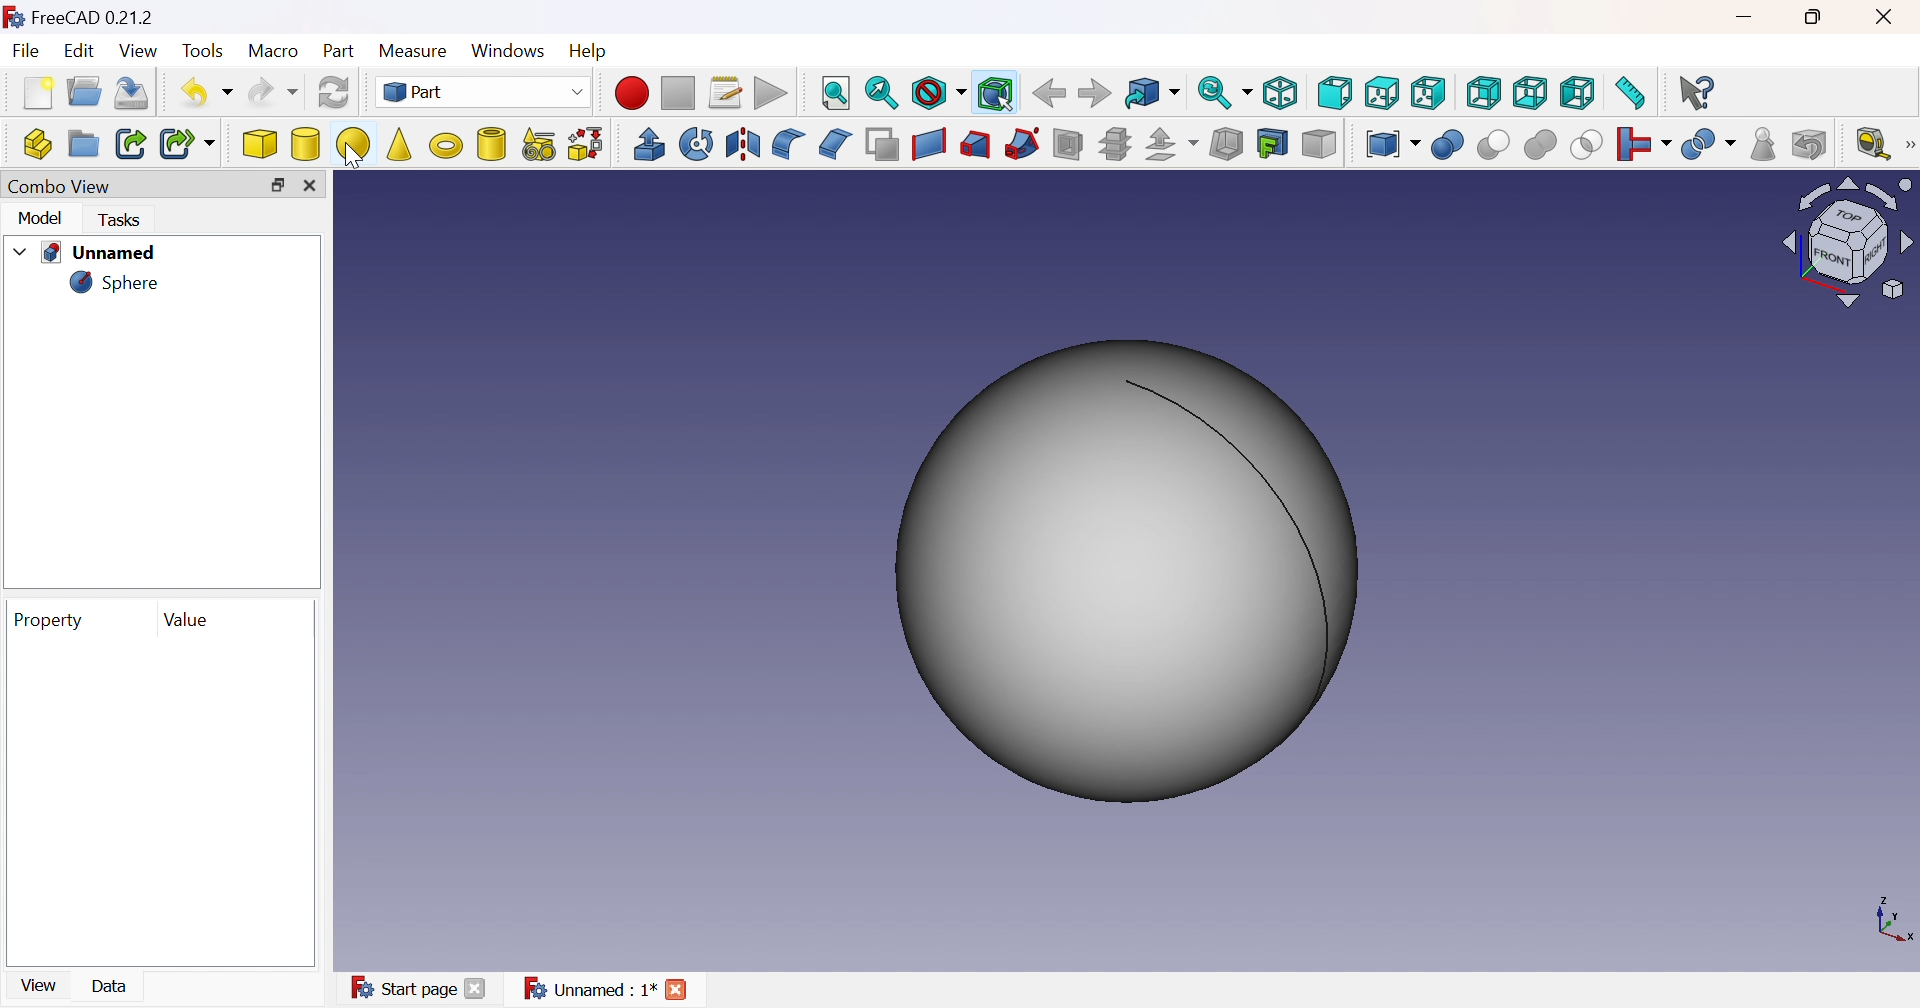 The height and width of the screenshot is (1008, 1920). I want to click on Stop macro recording, so click(677, 91).